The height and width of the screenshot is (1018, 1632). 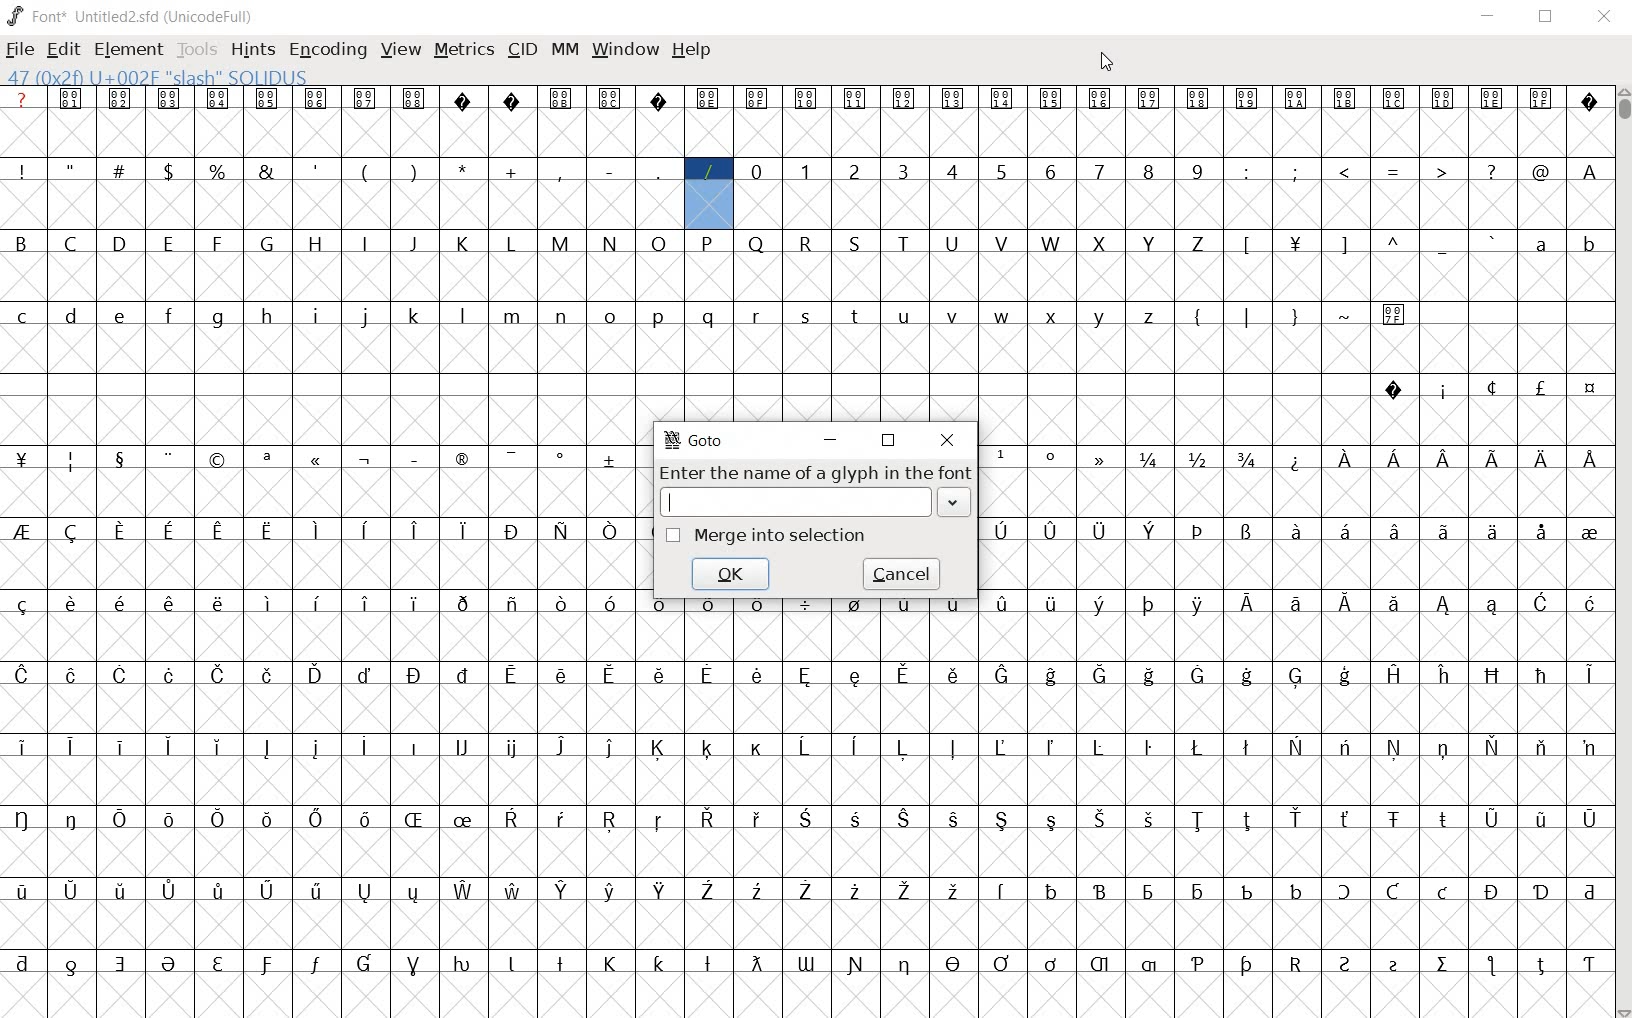 I want to click on glyph, so click(x=1149, y=819).